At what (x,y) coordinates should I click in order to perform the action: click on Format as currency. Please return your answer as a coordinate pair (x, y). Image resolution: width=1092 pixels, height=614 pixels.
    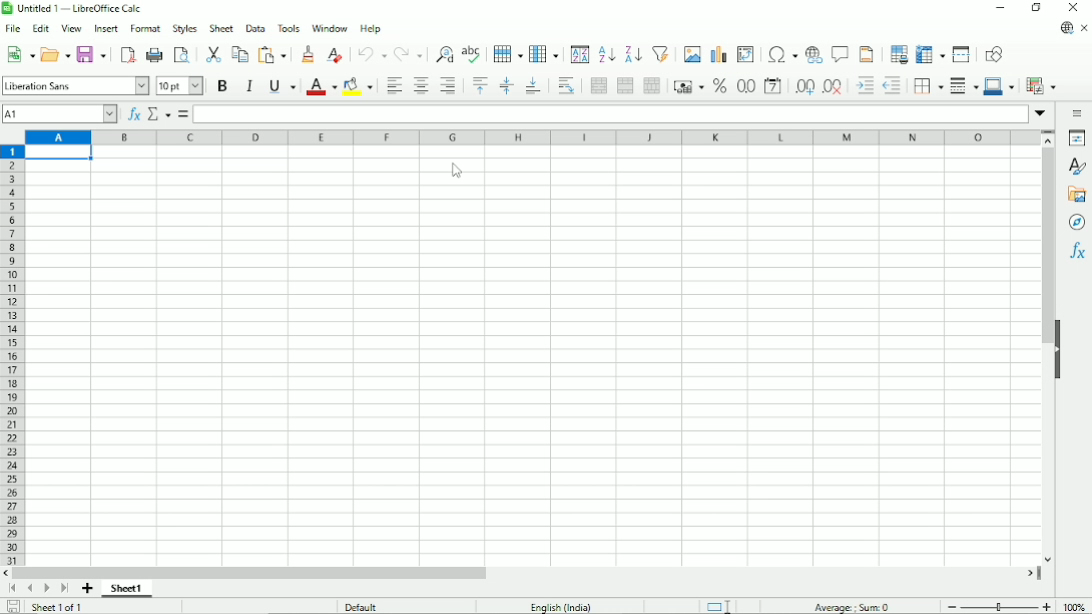
    Looking at the image, I should click on (688, 86).